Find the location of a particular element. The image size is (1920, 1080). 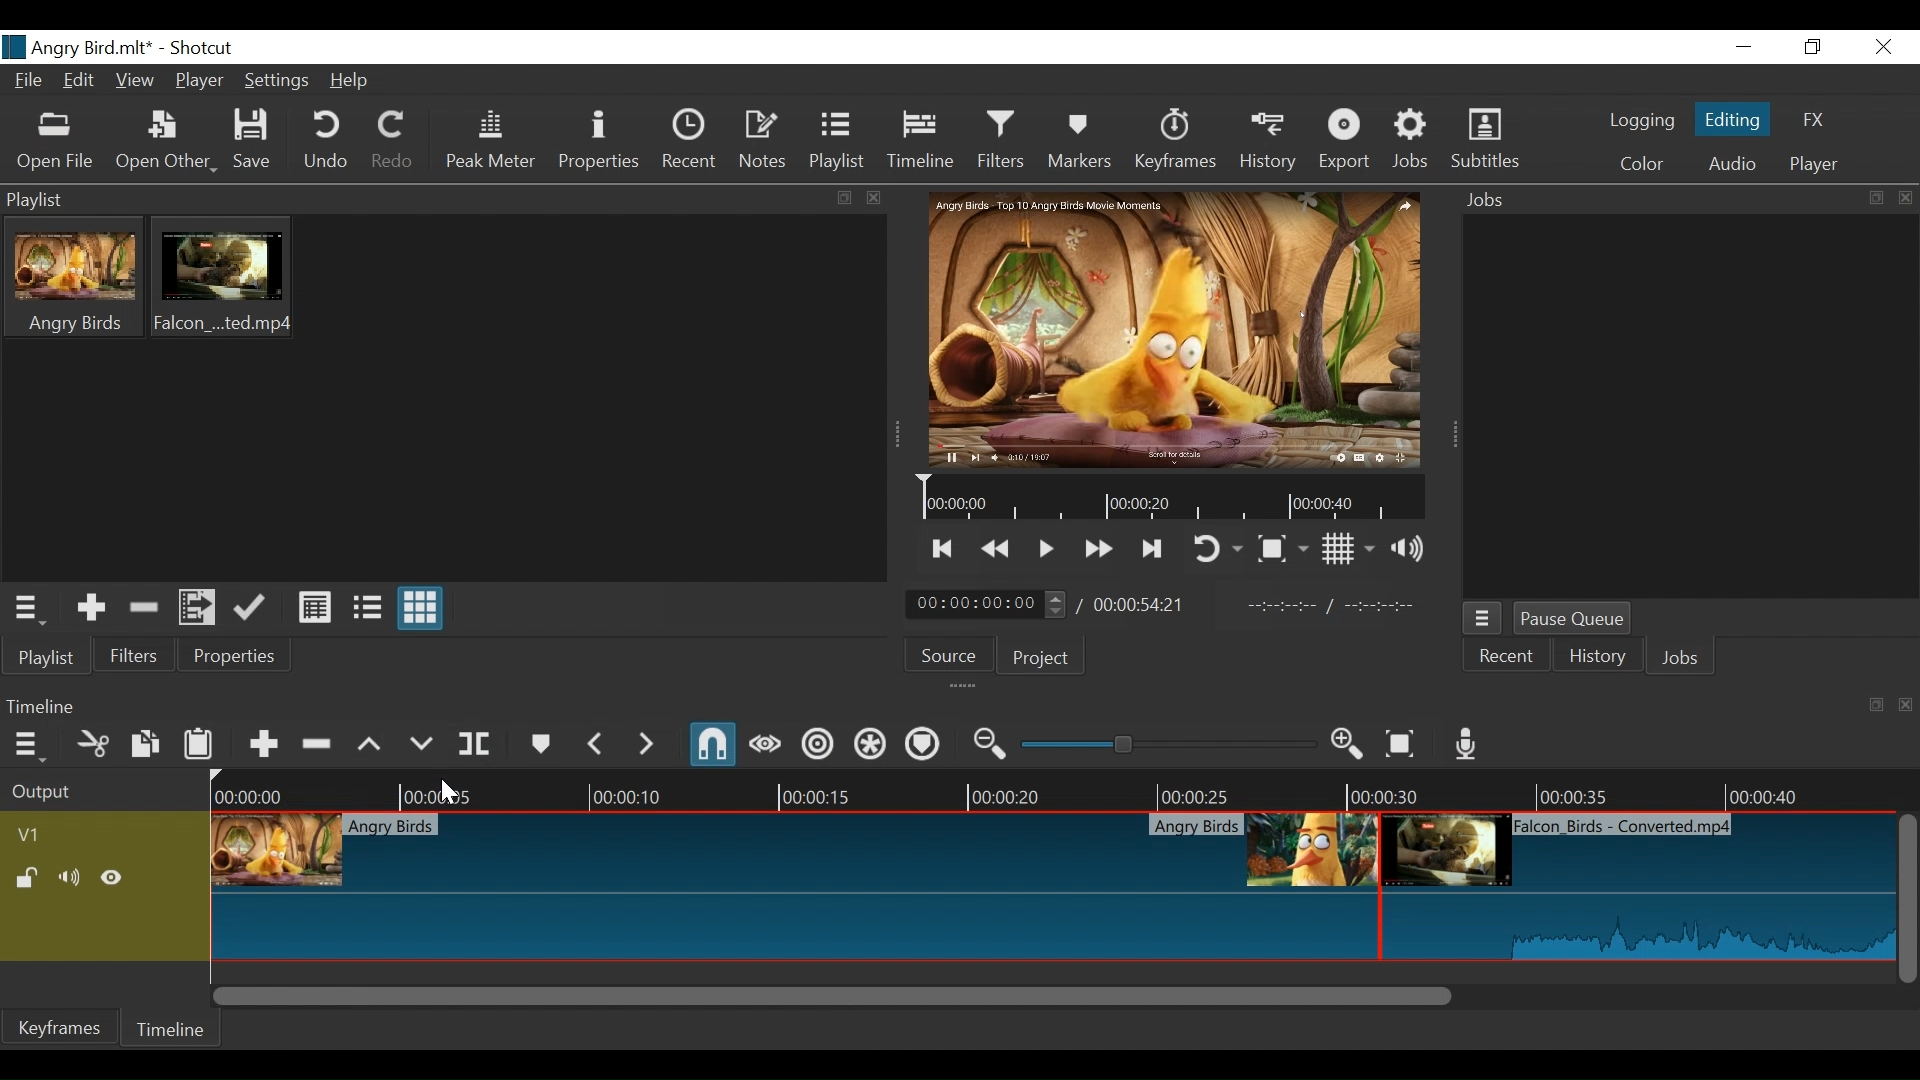

Total Duration is located at coordinates (1139, 605).